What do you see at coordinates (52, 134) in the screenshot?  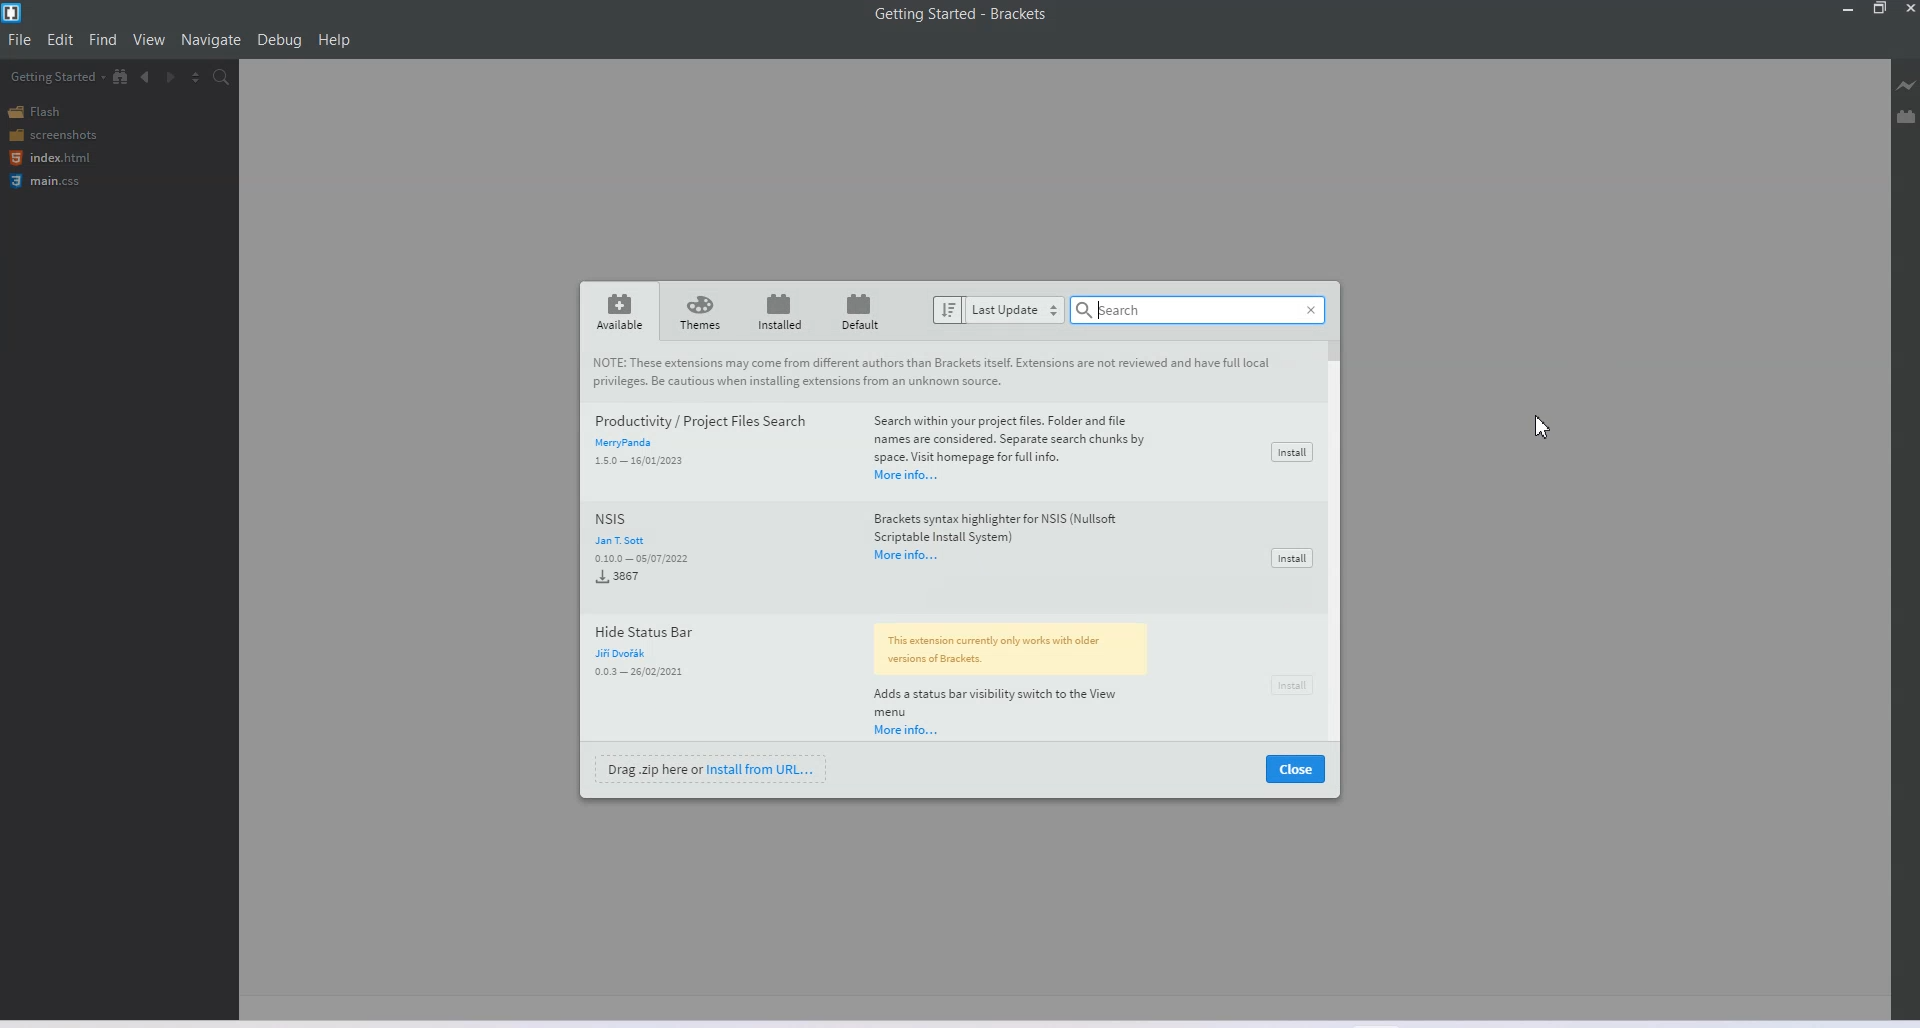 I see `Screenshots` at bounding box center [52, 134].